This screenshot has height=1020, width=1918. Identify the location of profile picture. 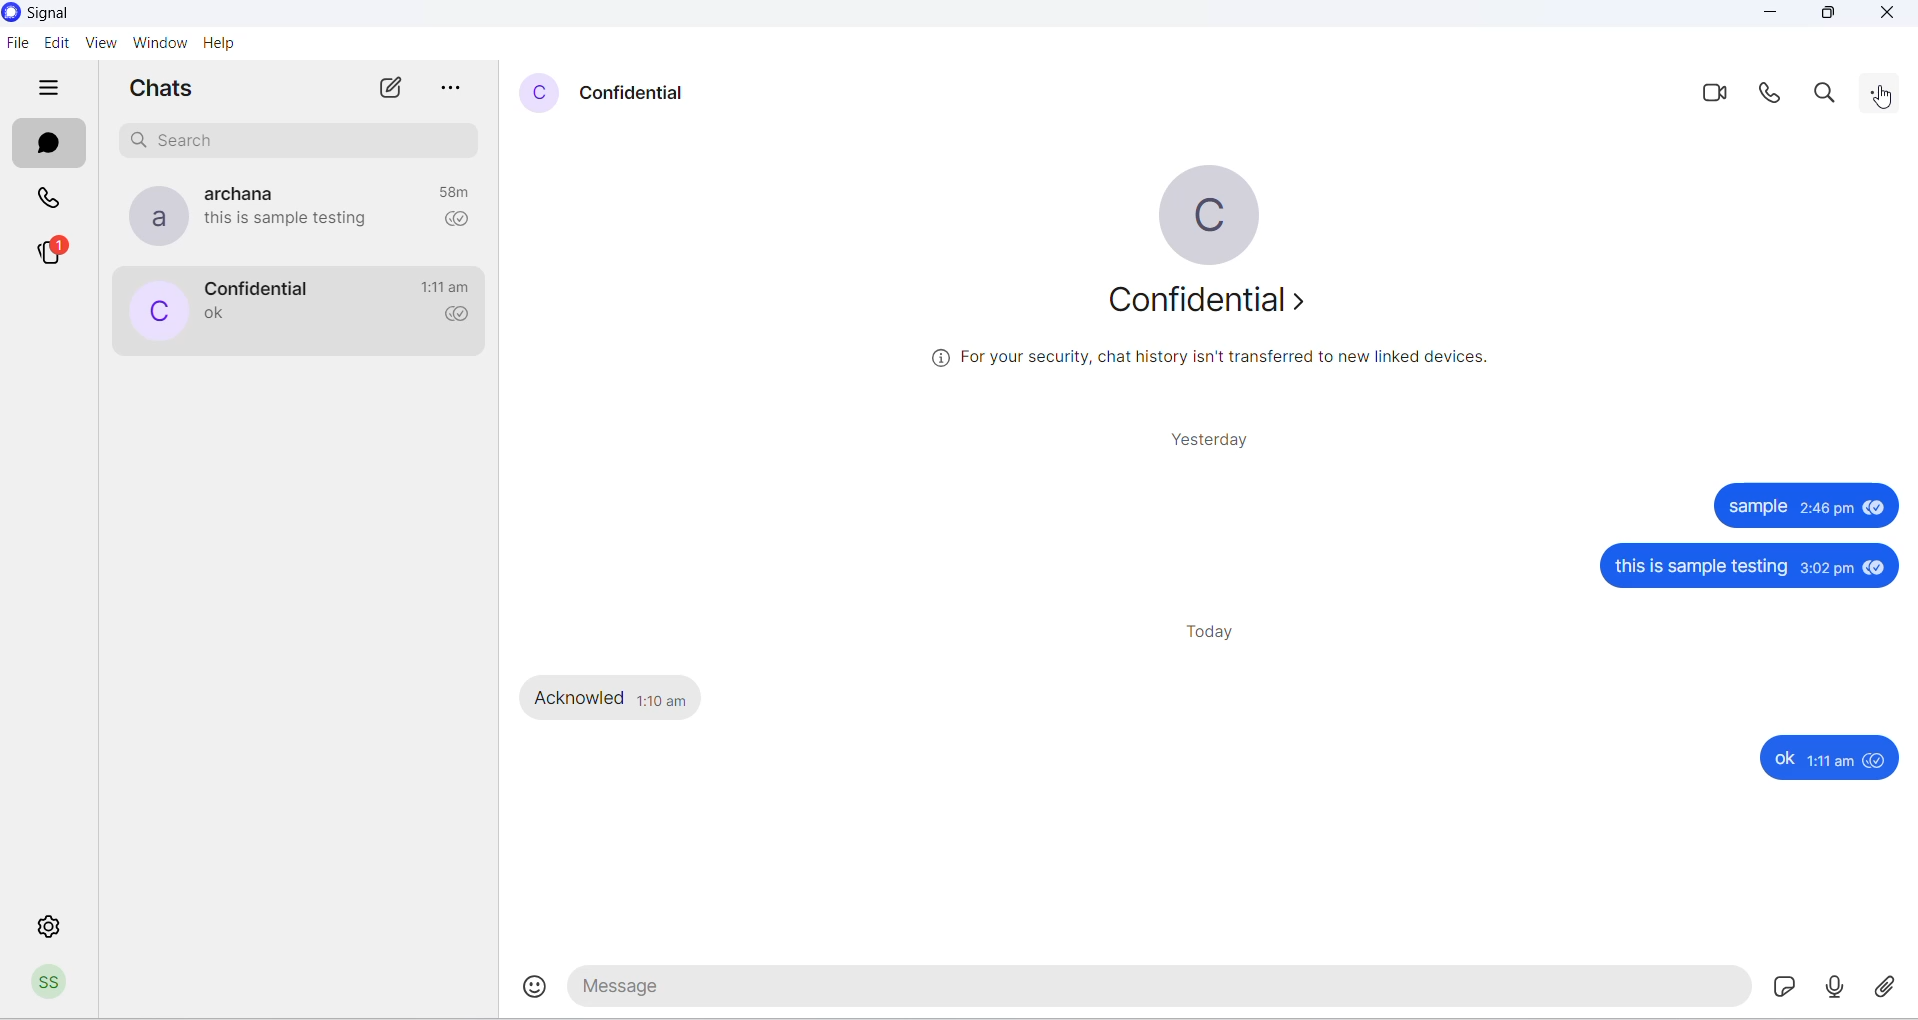
(1216, 213).